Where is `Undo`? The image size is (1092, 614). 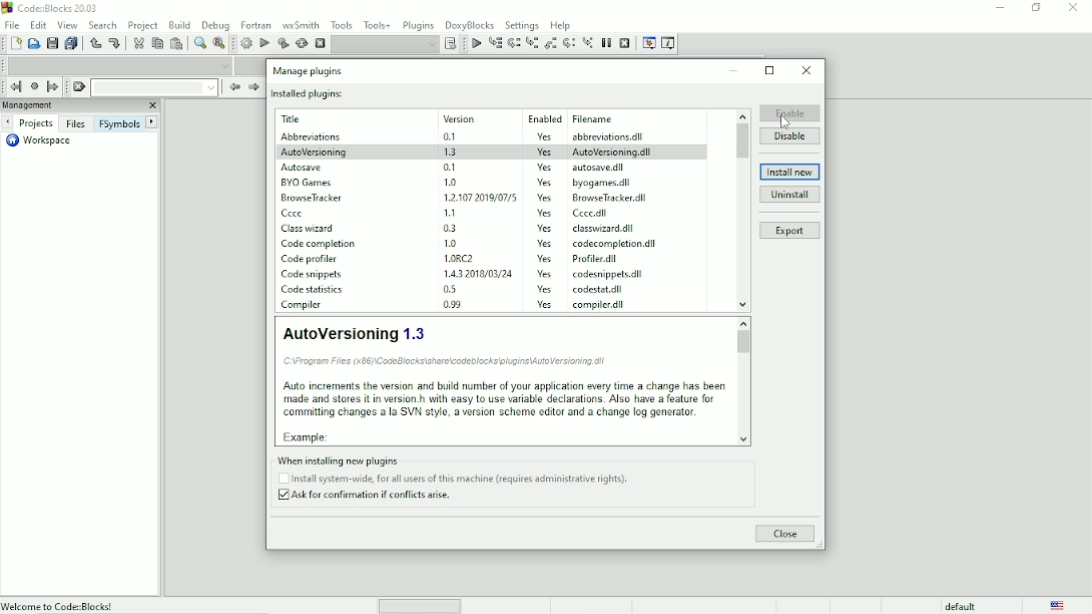 Undo is located at coordinates (96, 45).